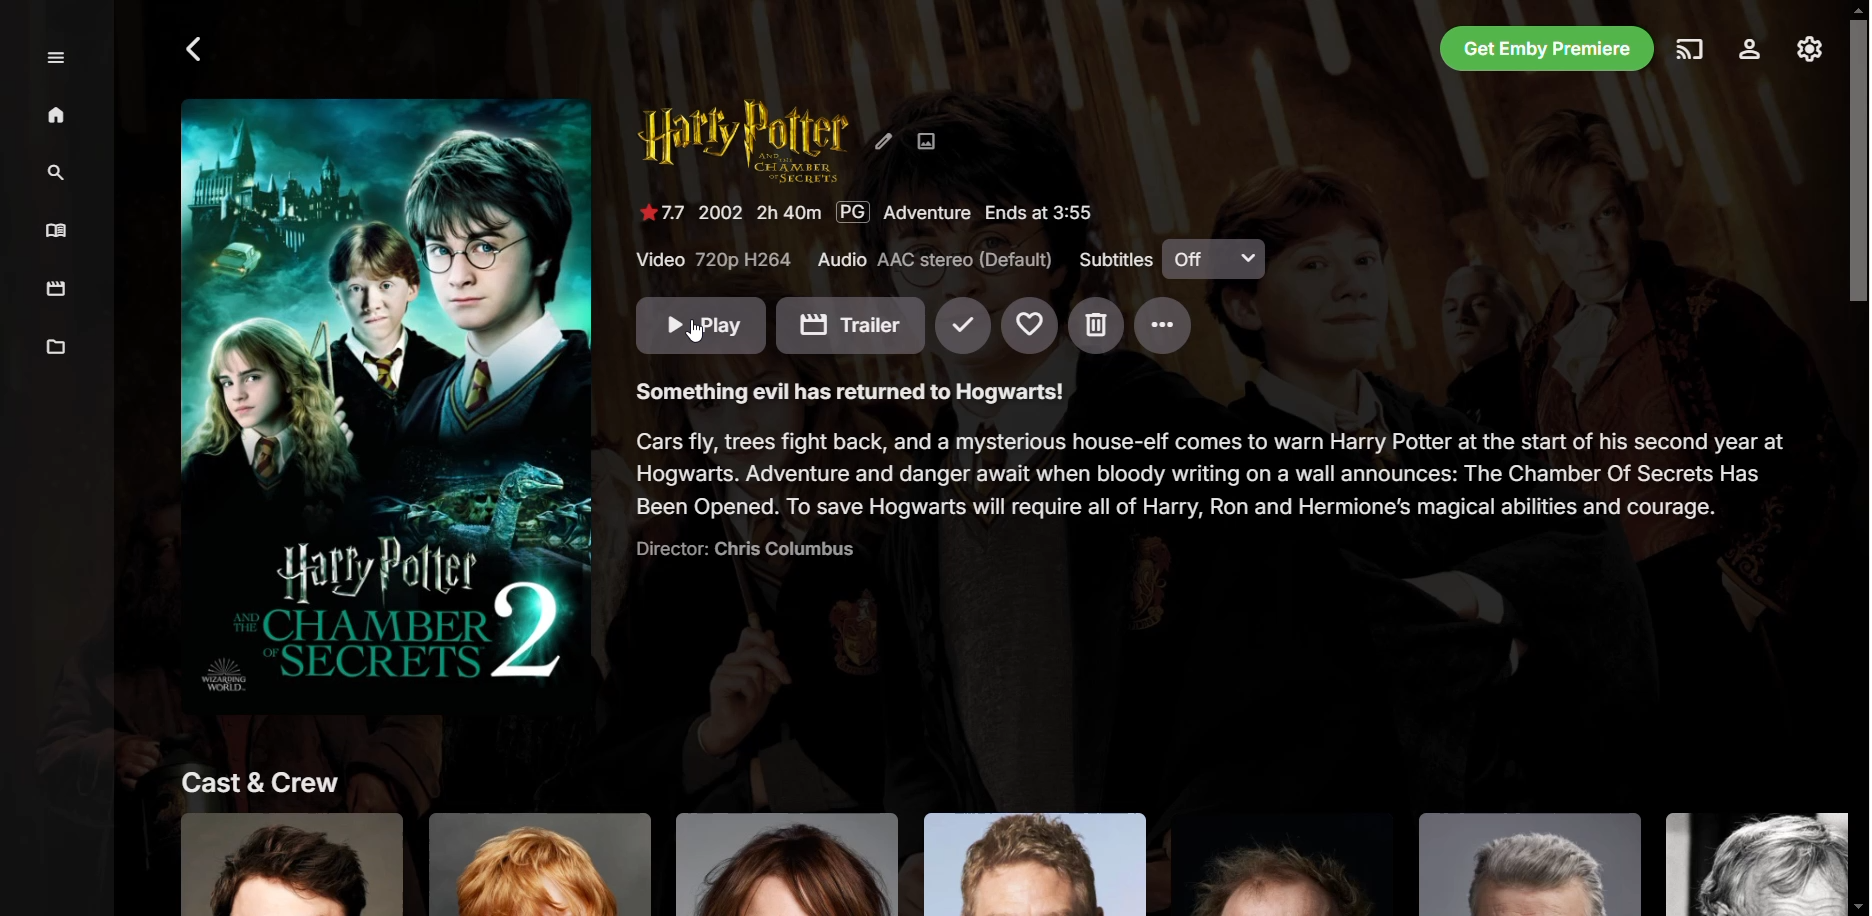 This screenshot has height=916, width=1872. Describe the element at coordinates (58, 118) in the screenshot. I see `Home` at that location.